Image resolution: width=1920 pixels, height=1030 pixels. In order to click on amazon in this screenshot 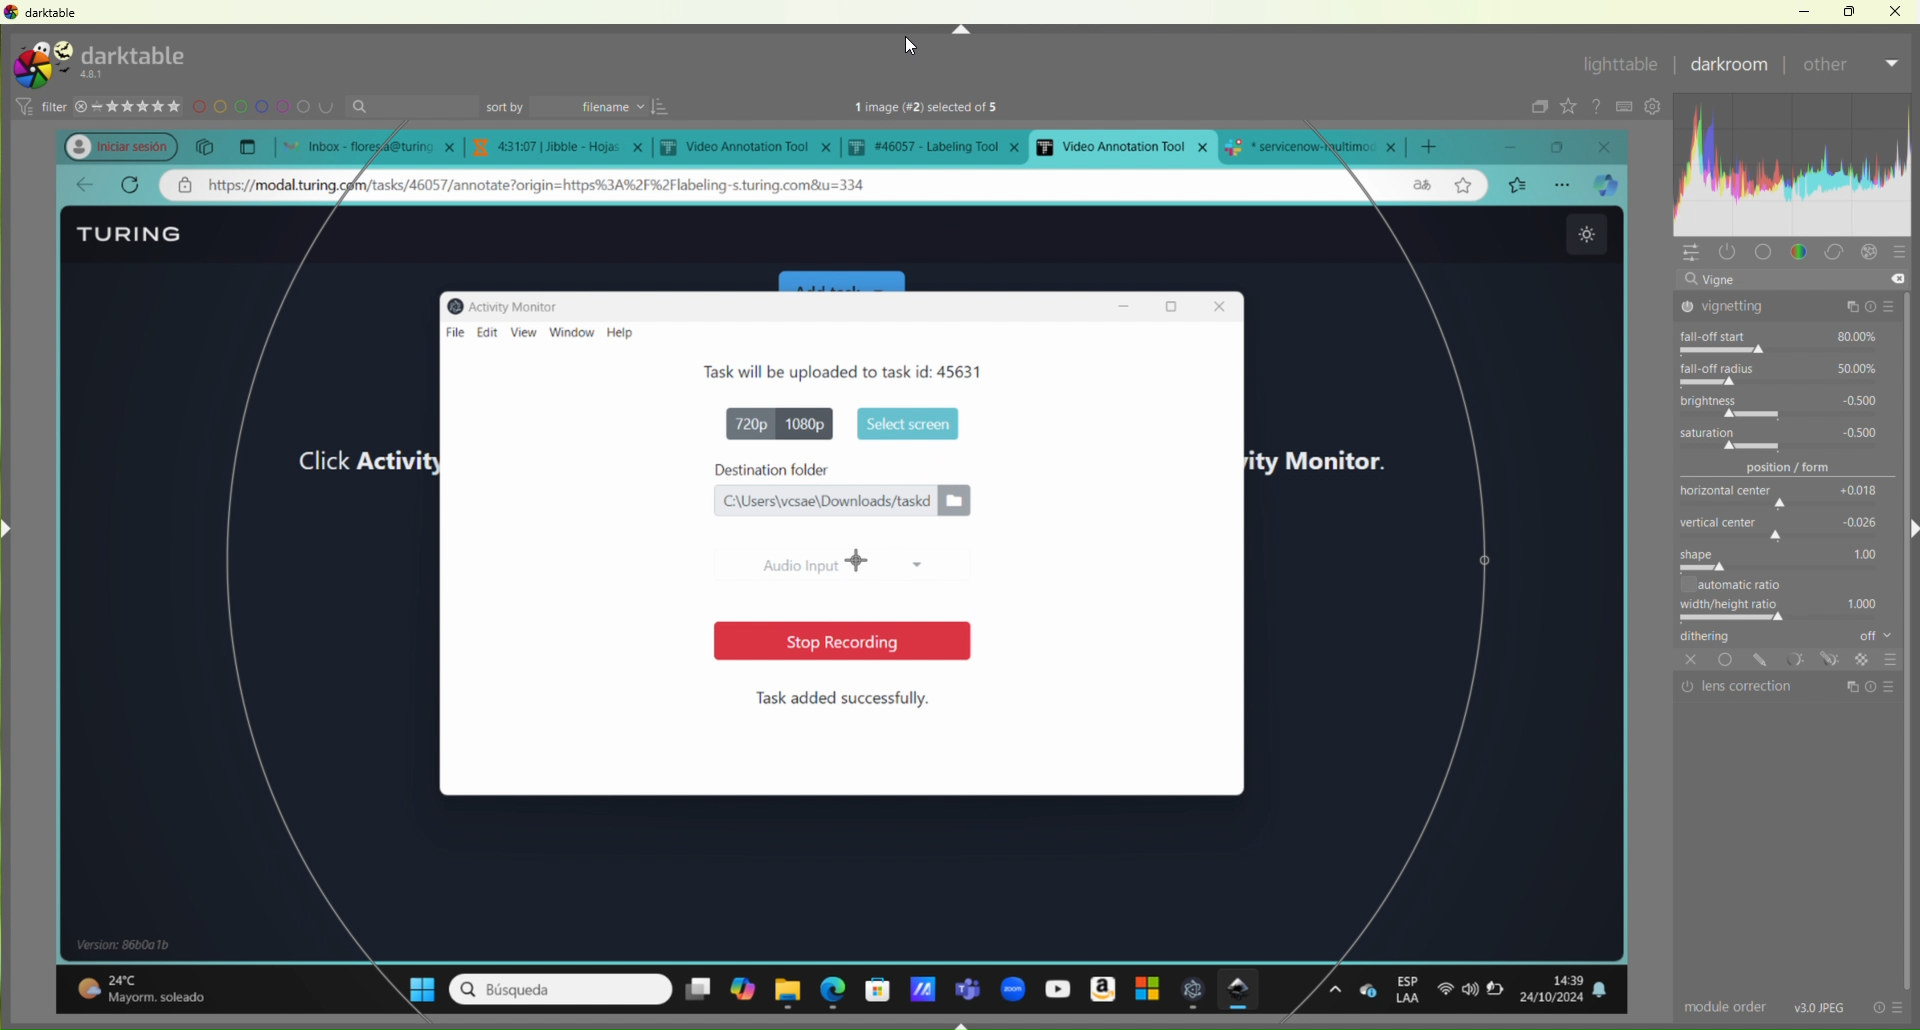, I will do `click(1100, 987)`.